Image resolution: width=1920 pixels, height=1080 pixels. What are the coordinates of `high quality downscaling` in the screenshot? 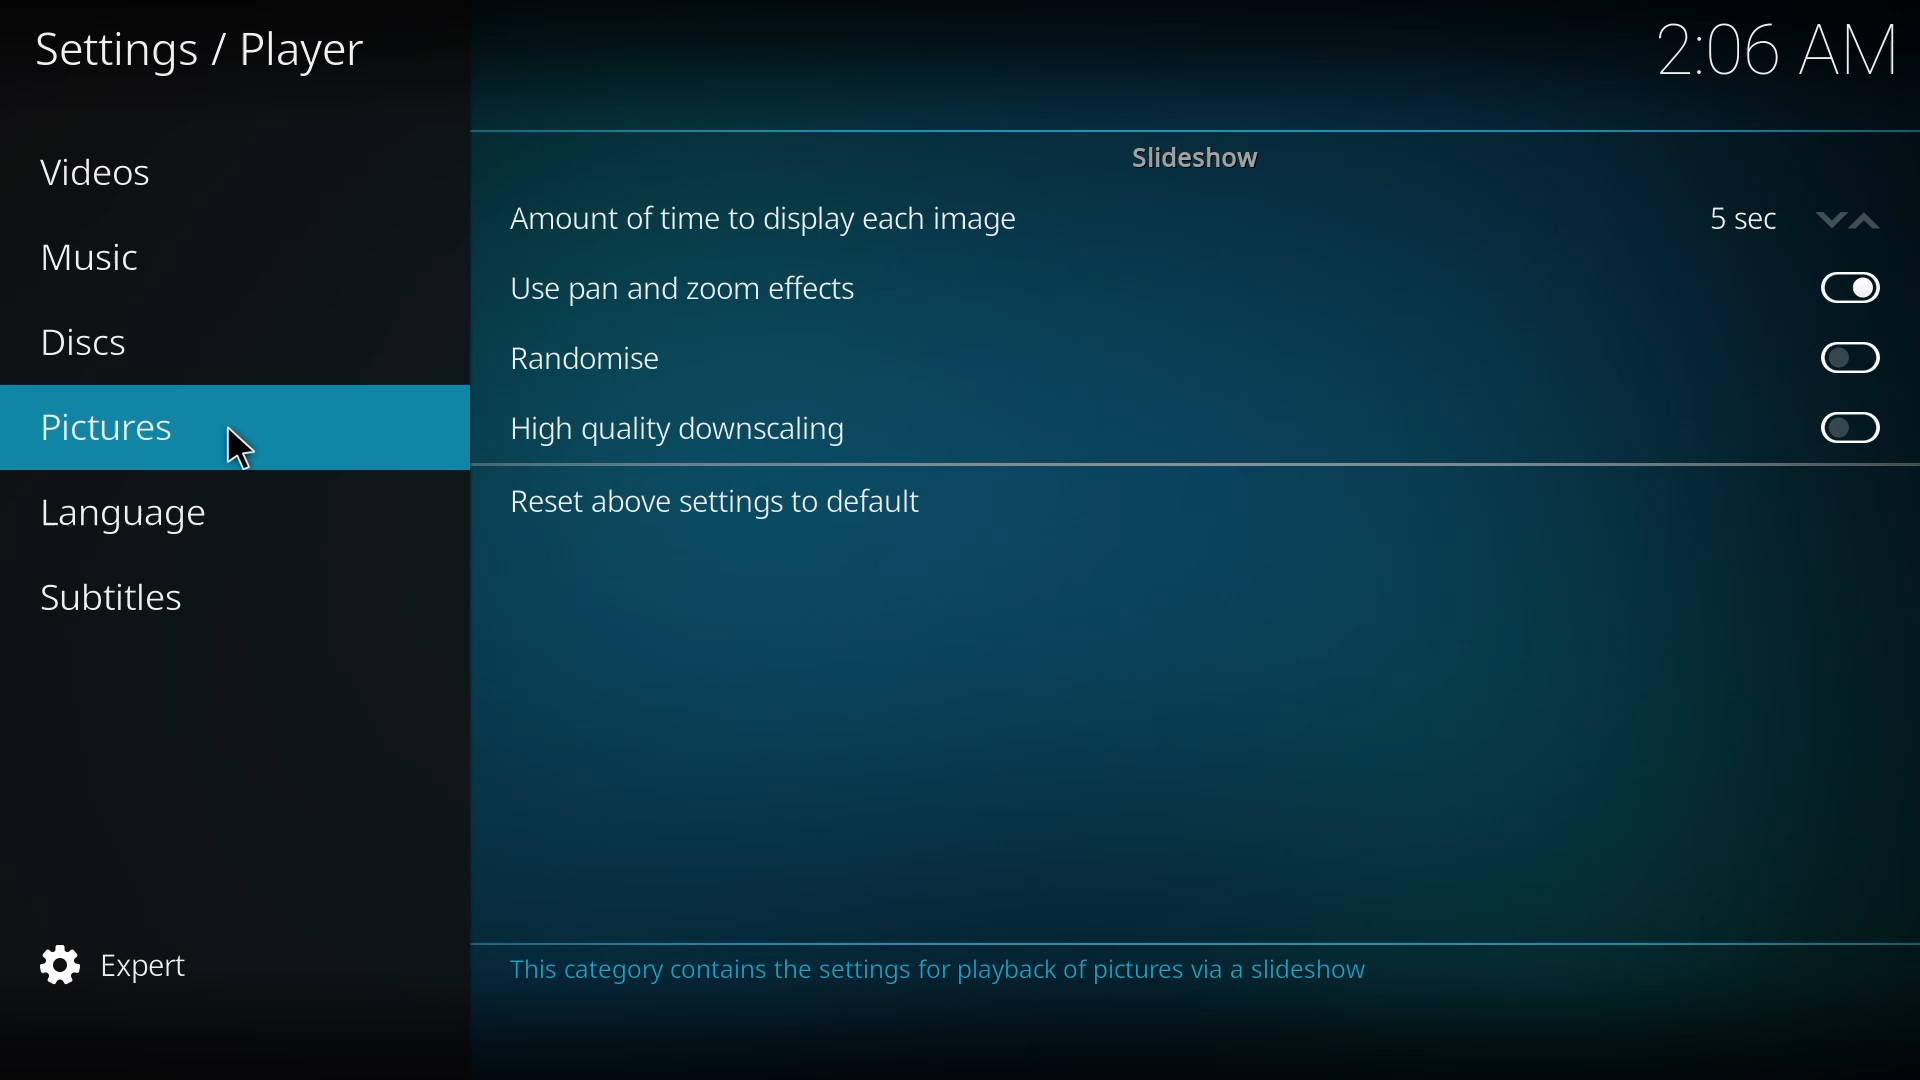 It's located at (685, 433).